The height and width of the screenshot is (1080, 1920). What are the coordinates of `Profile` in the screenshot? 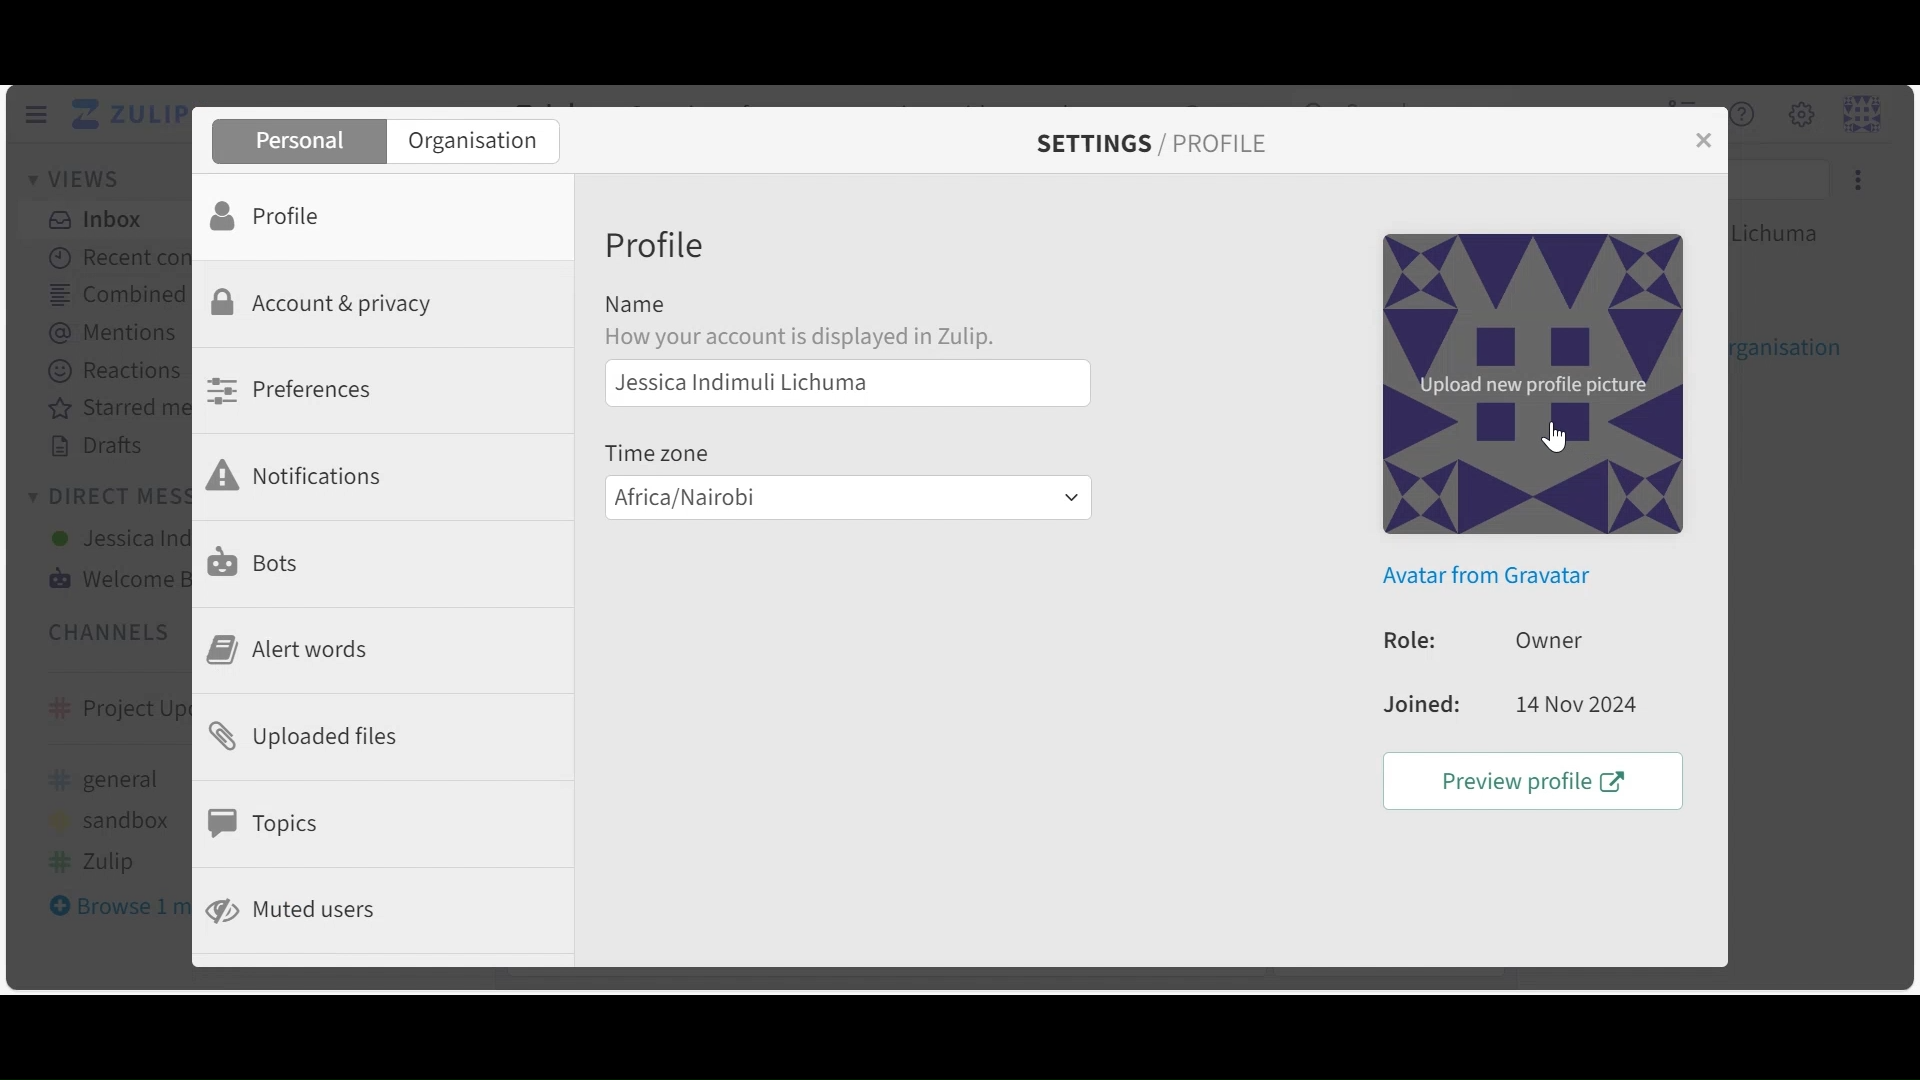 It's located at (658, 244).